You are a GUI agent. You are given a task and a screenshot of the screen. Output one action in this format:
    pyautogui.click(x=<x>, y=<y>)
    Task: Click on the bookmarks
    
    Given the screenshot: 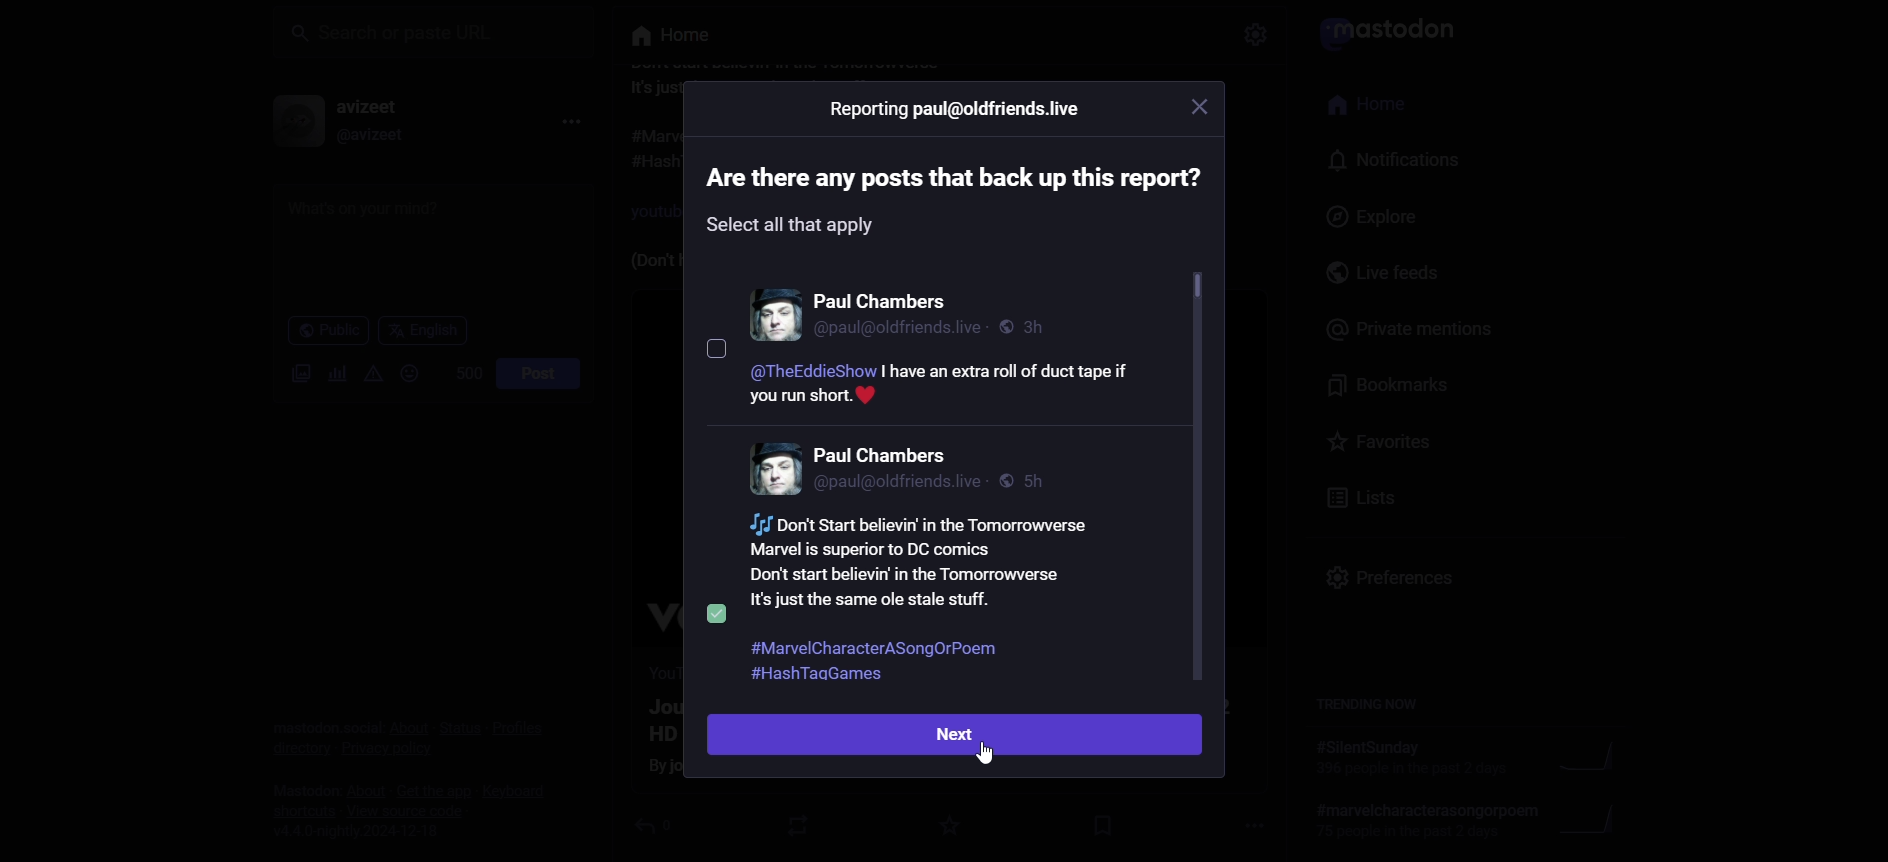 What is the action you would take?
    pyautogui.click(x=1399, y=384)
    